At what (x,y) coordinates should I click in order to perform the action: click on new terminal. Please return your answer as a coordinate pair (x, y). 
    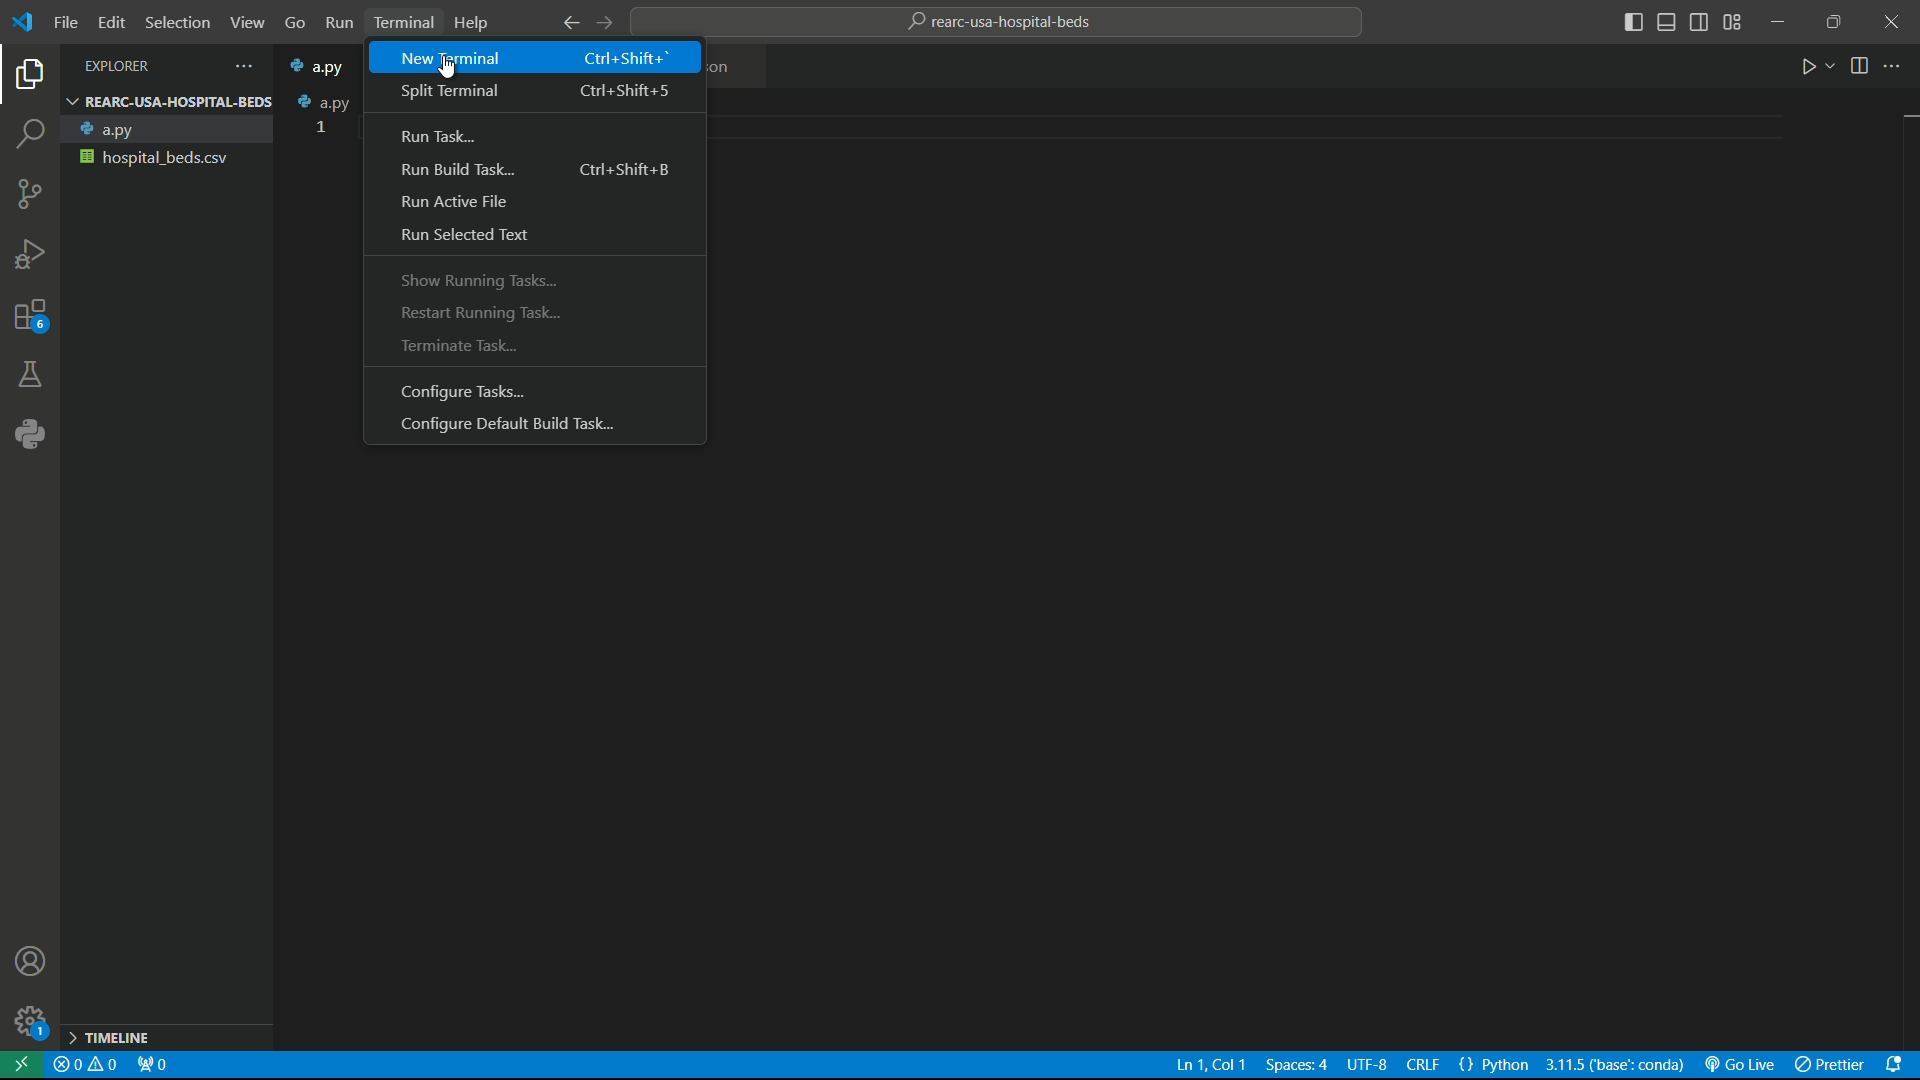
    Looking at the image, I should click on (536, 58).